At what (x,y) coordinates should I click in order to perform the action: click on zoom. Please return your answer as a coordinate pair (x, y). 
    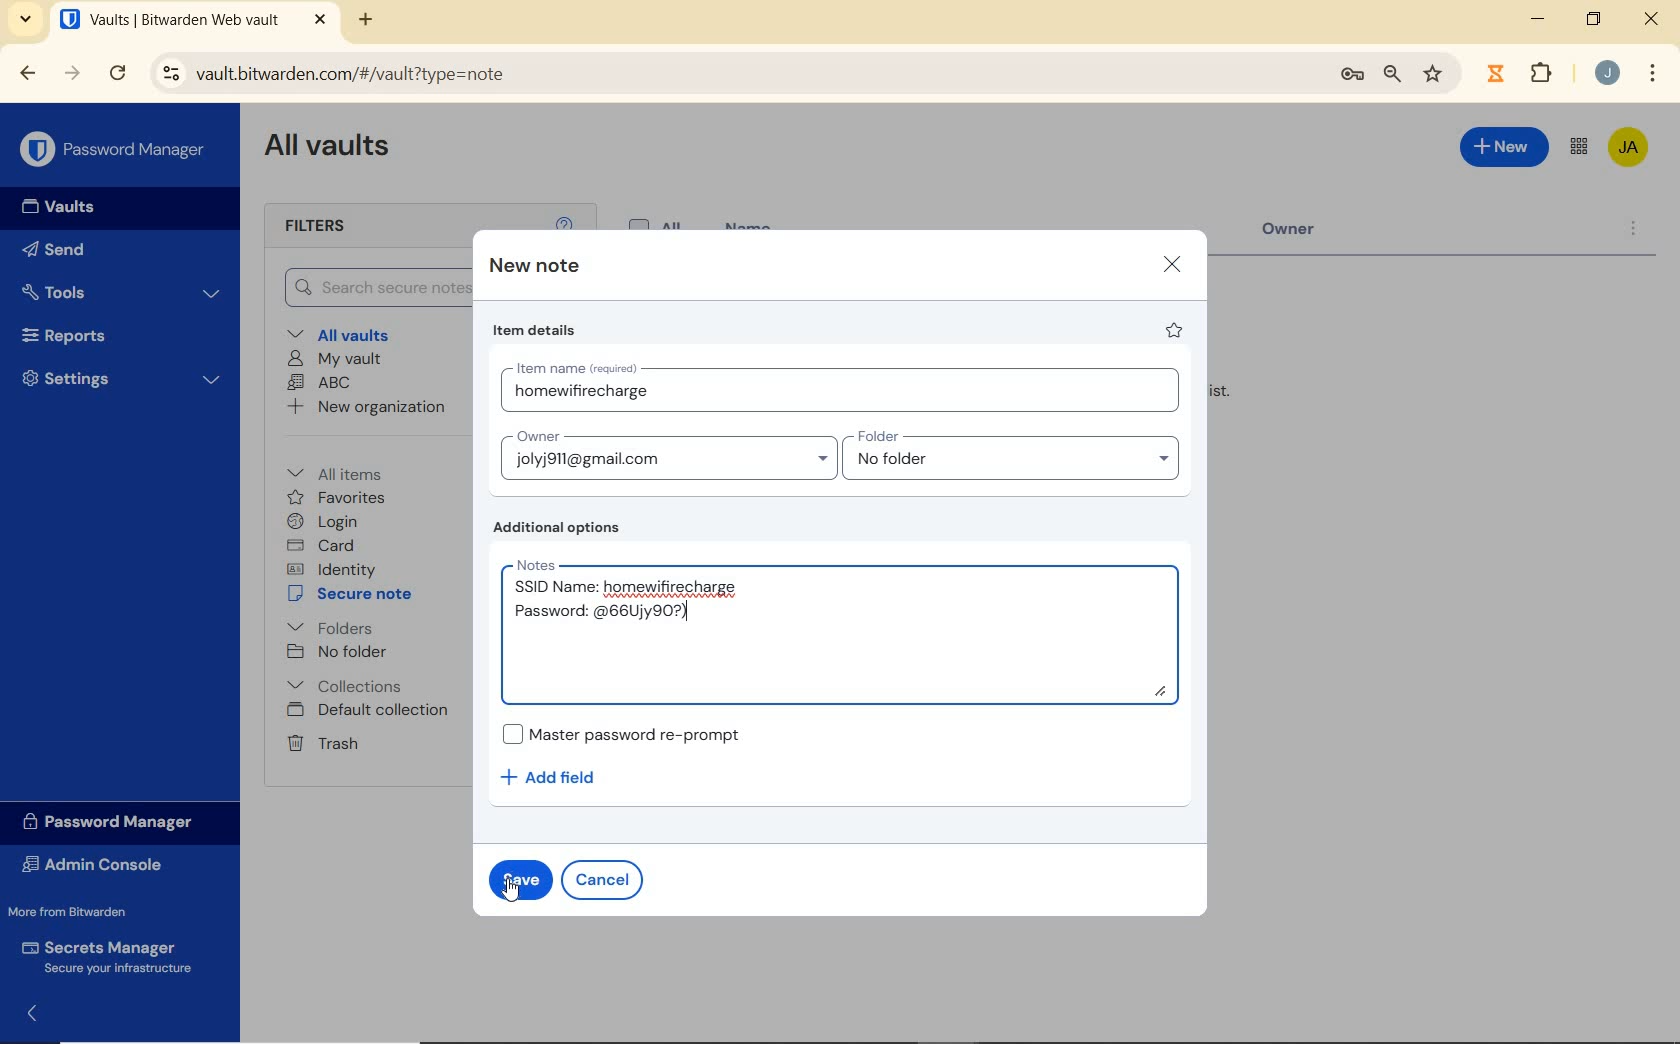
    Looking at the image, I should click on (1393, 76).